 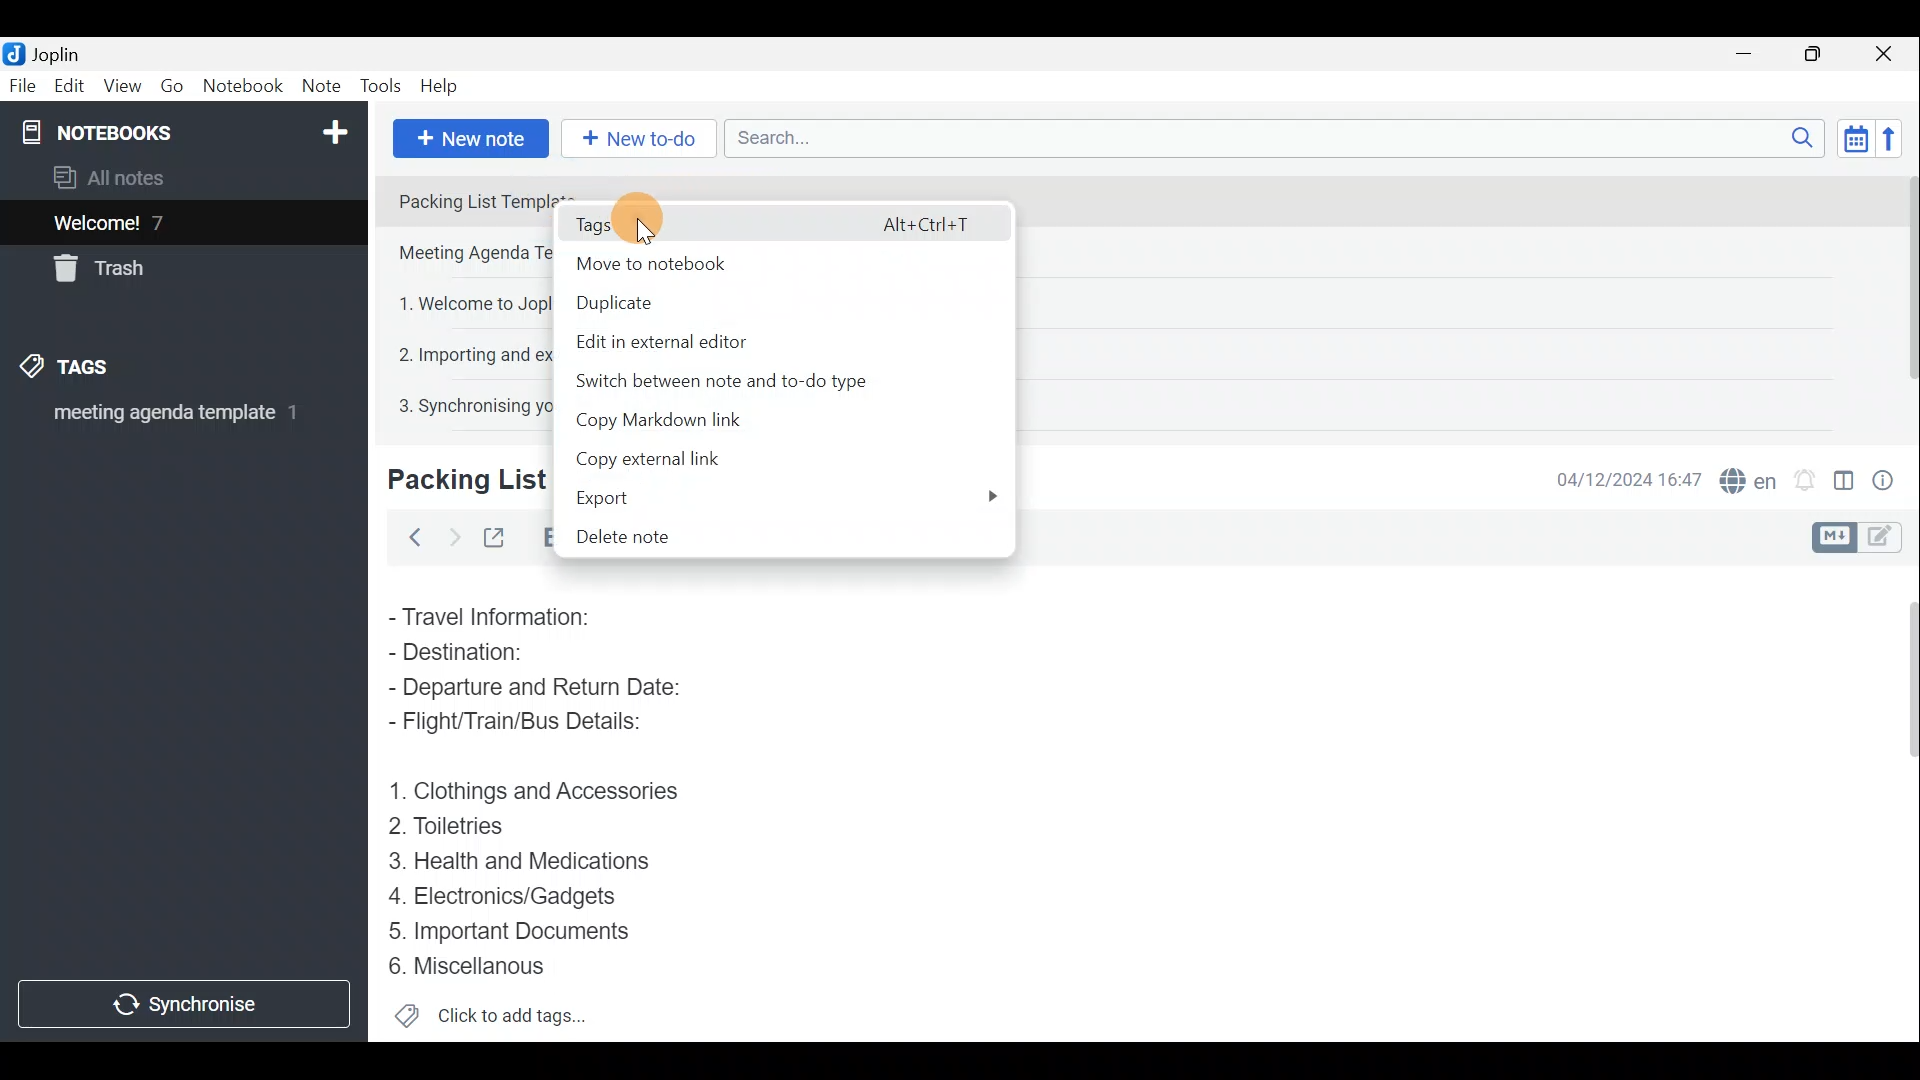 What do you see at coordinates (107, 272) in the screenshot?
I see `Trash` at bounding box center [107, 272].